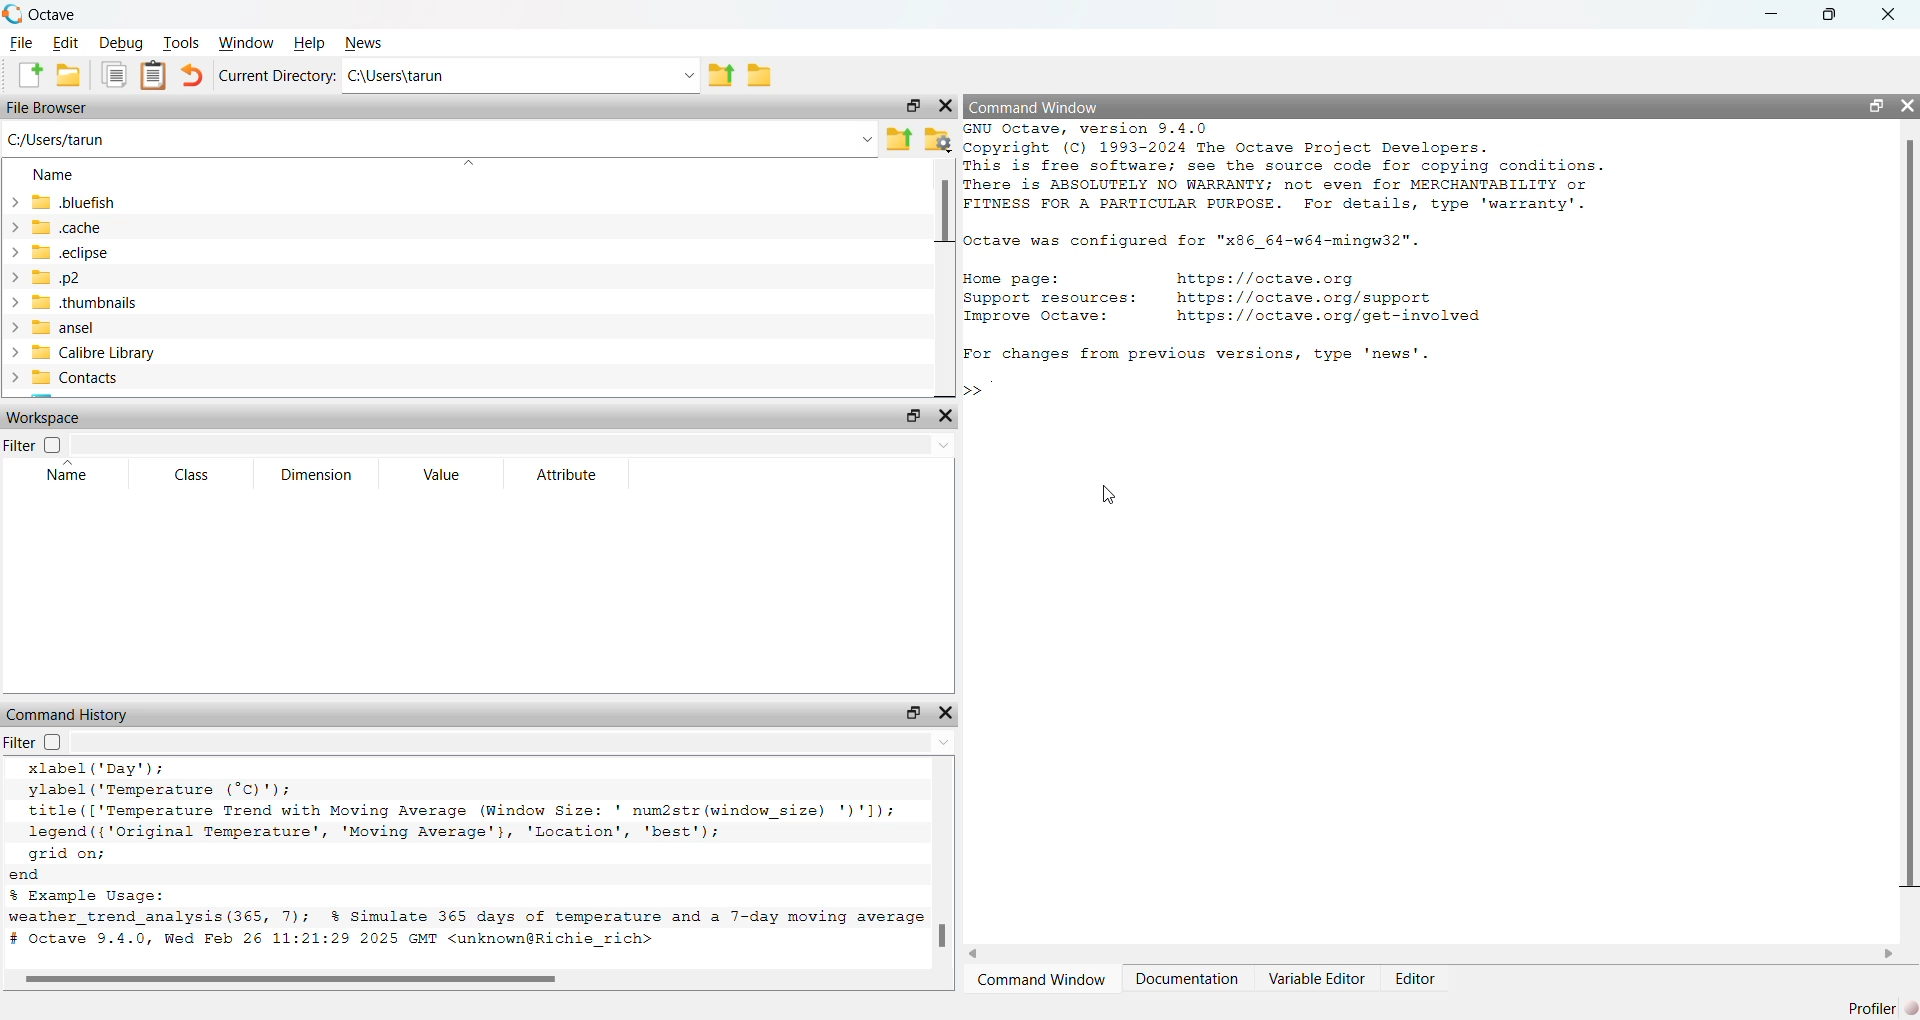 This screenshot has height=1020, width=1920. I want to click on Edit, so click(64, 42).